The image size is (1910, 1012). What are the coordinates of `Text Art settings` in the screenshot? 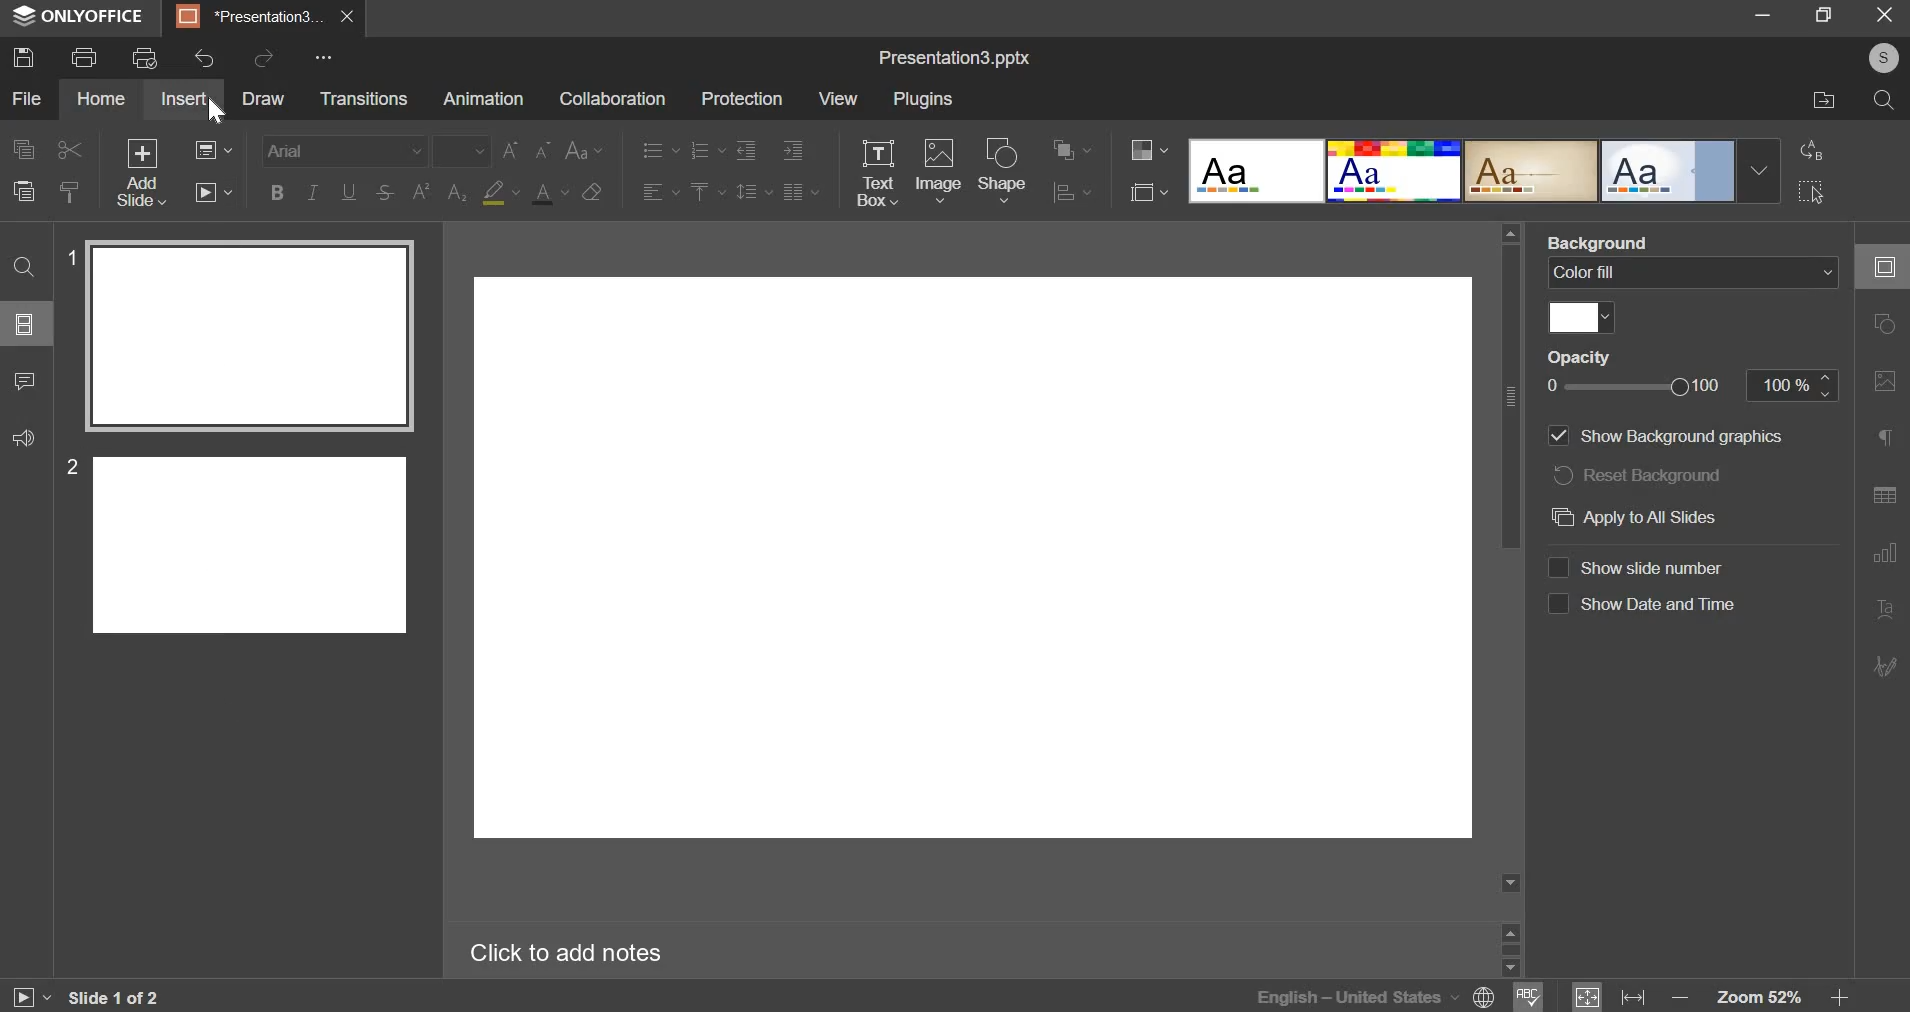 It's located at (1885, 610).